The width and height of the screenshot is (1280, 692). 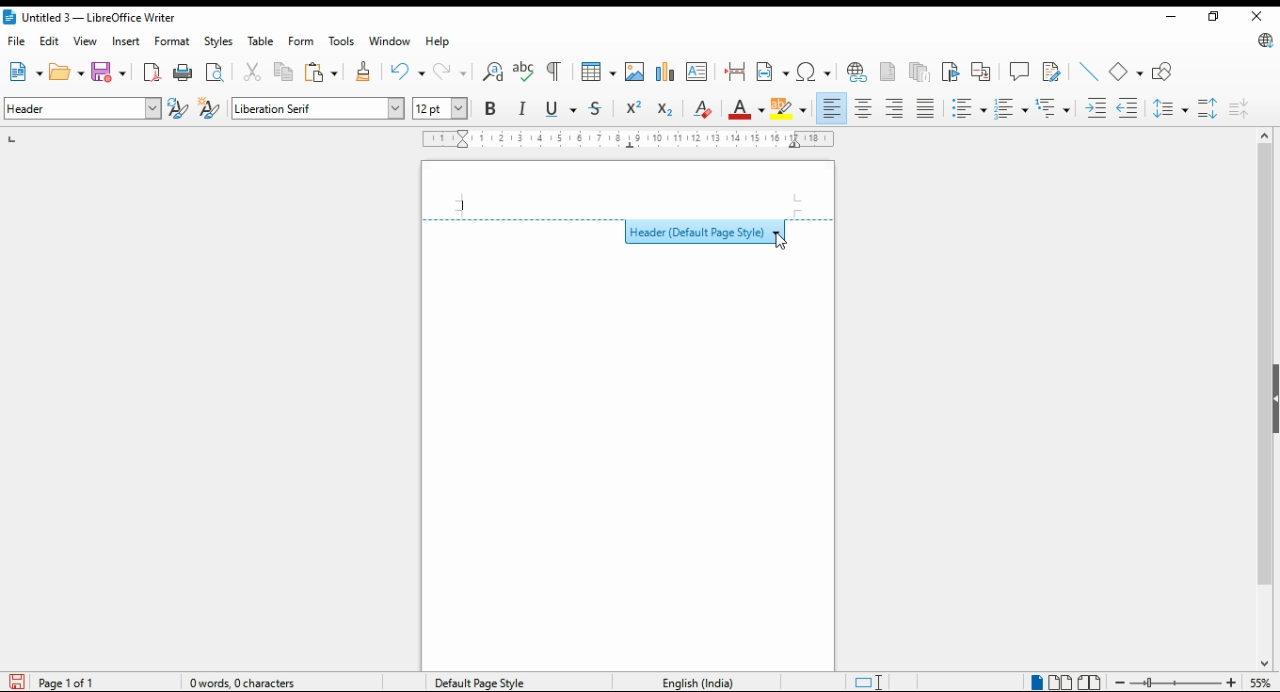 What do you see at coordinates (597, 109) in the screenshot?
I see `strike thorough` at bounding box center [597, 109].